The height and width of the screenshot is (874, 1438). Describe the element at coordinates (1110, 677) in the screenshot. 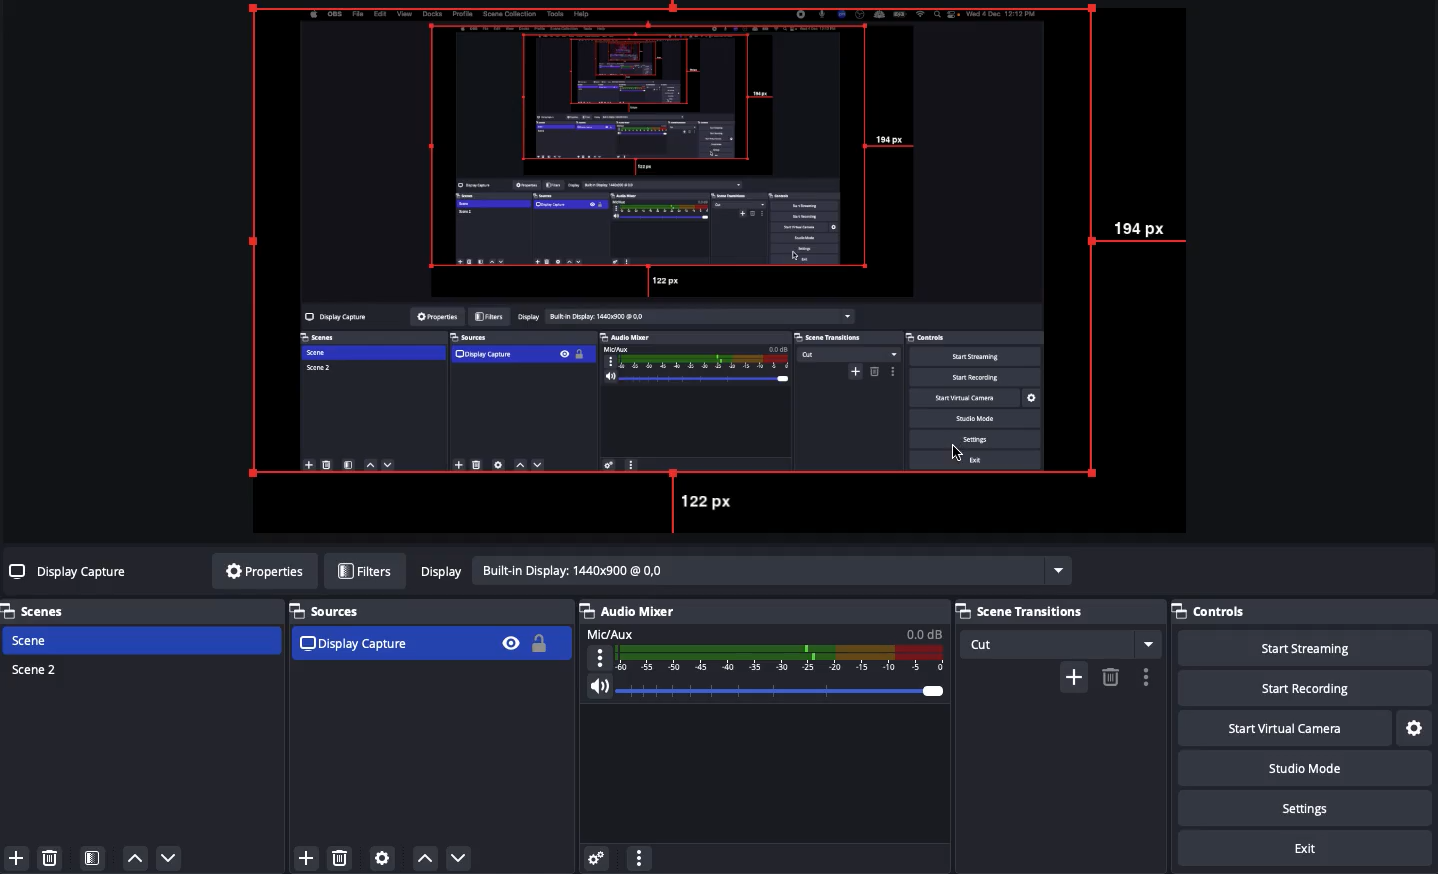

I see `Delete` at that location.